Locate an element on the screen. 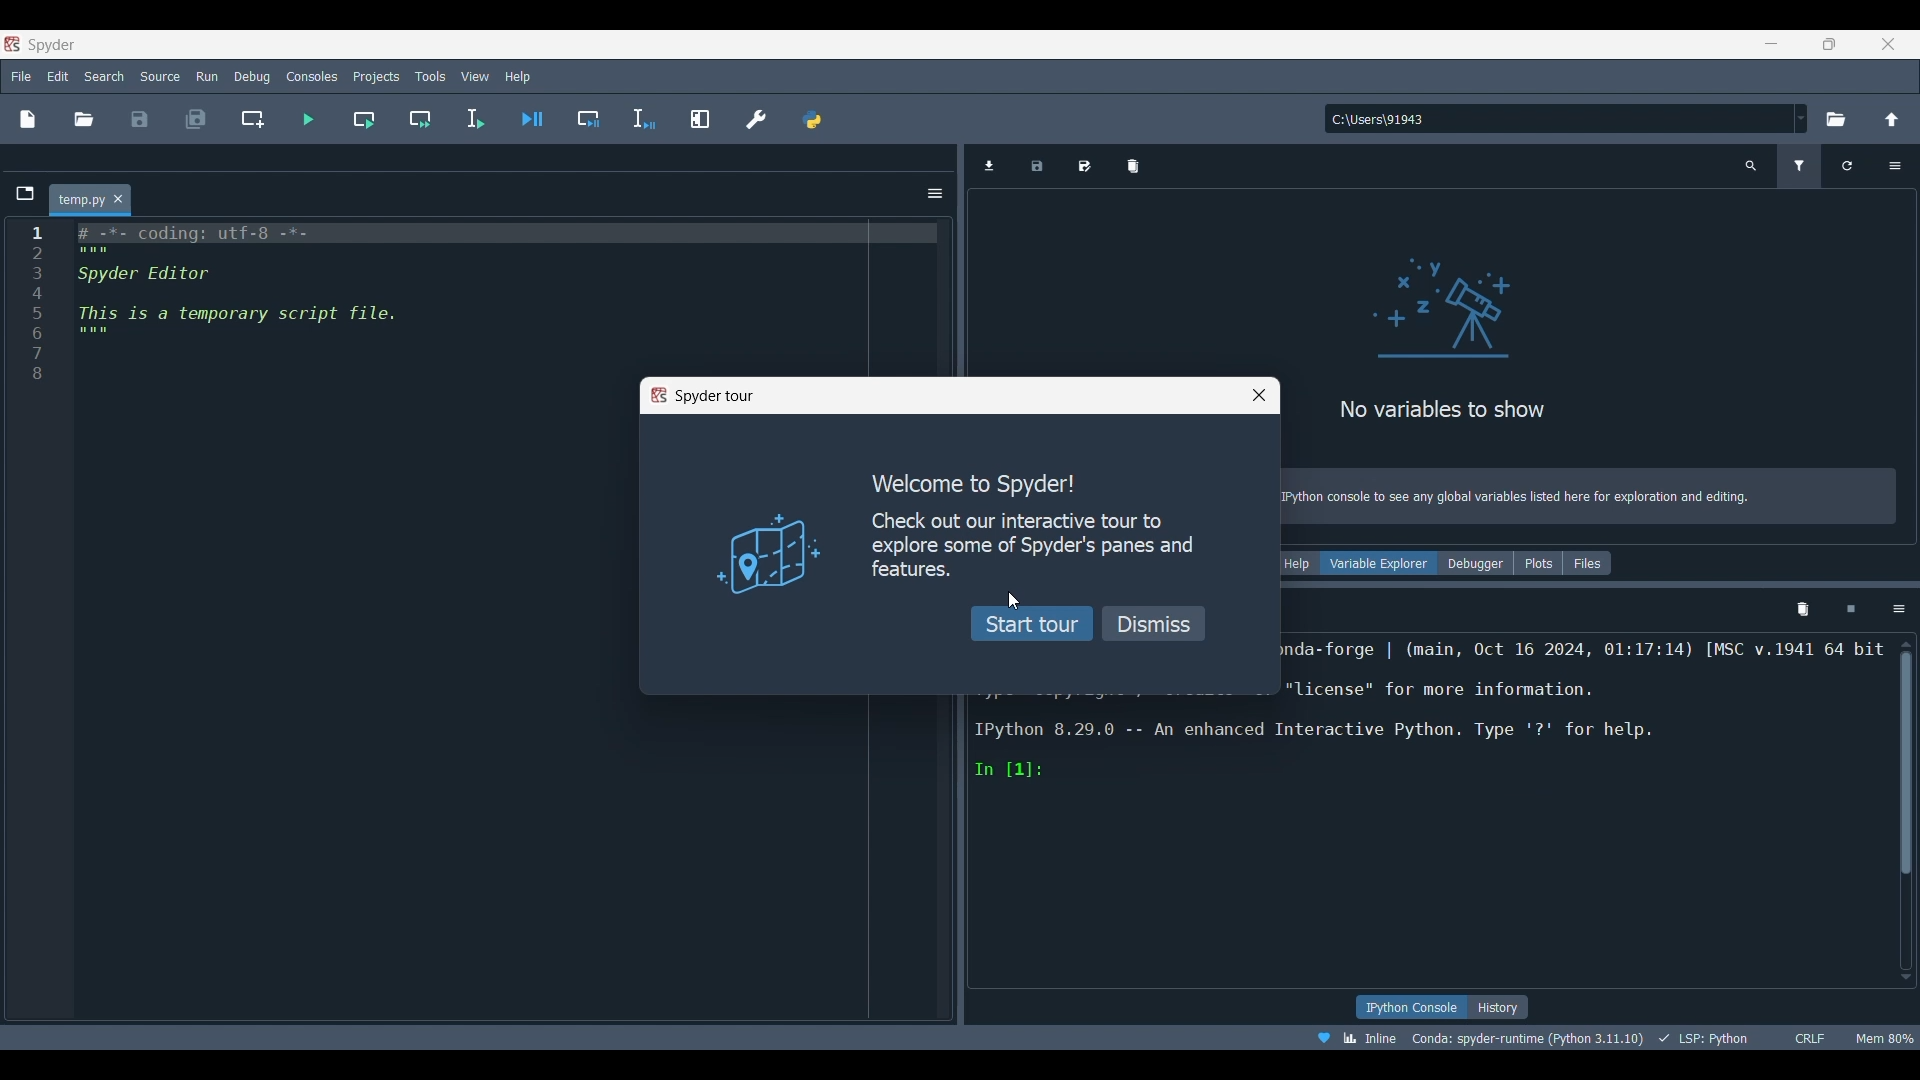  Input location is located at coordinates (1559, 119).